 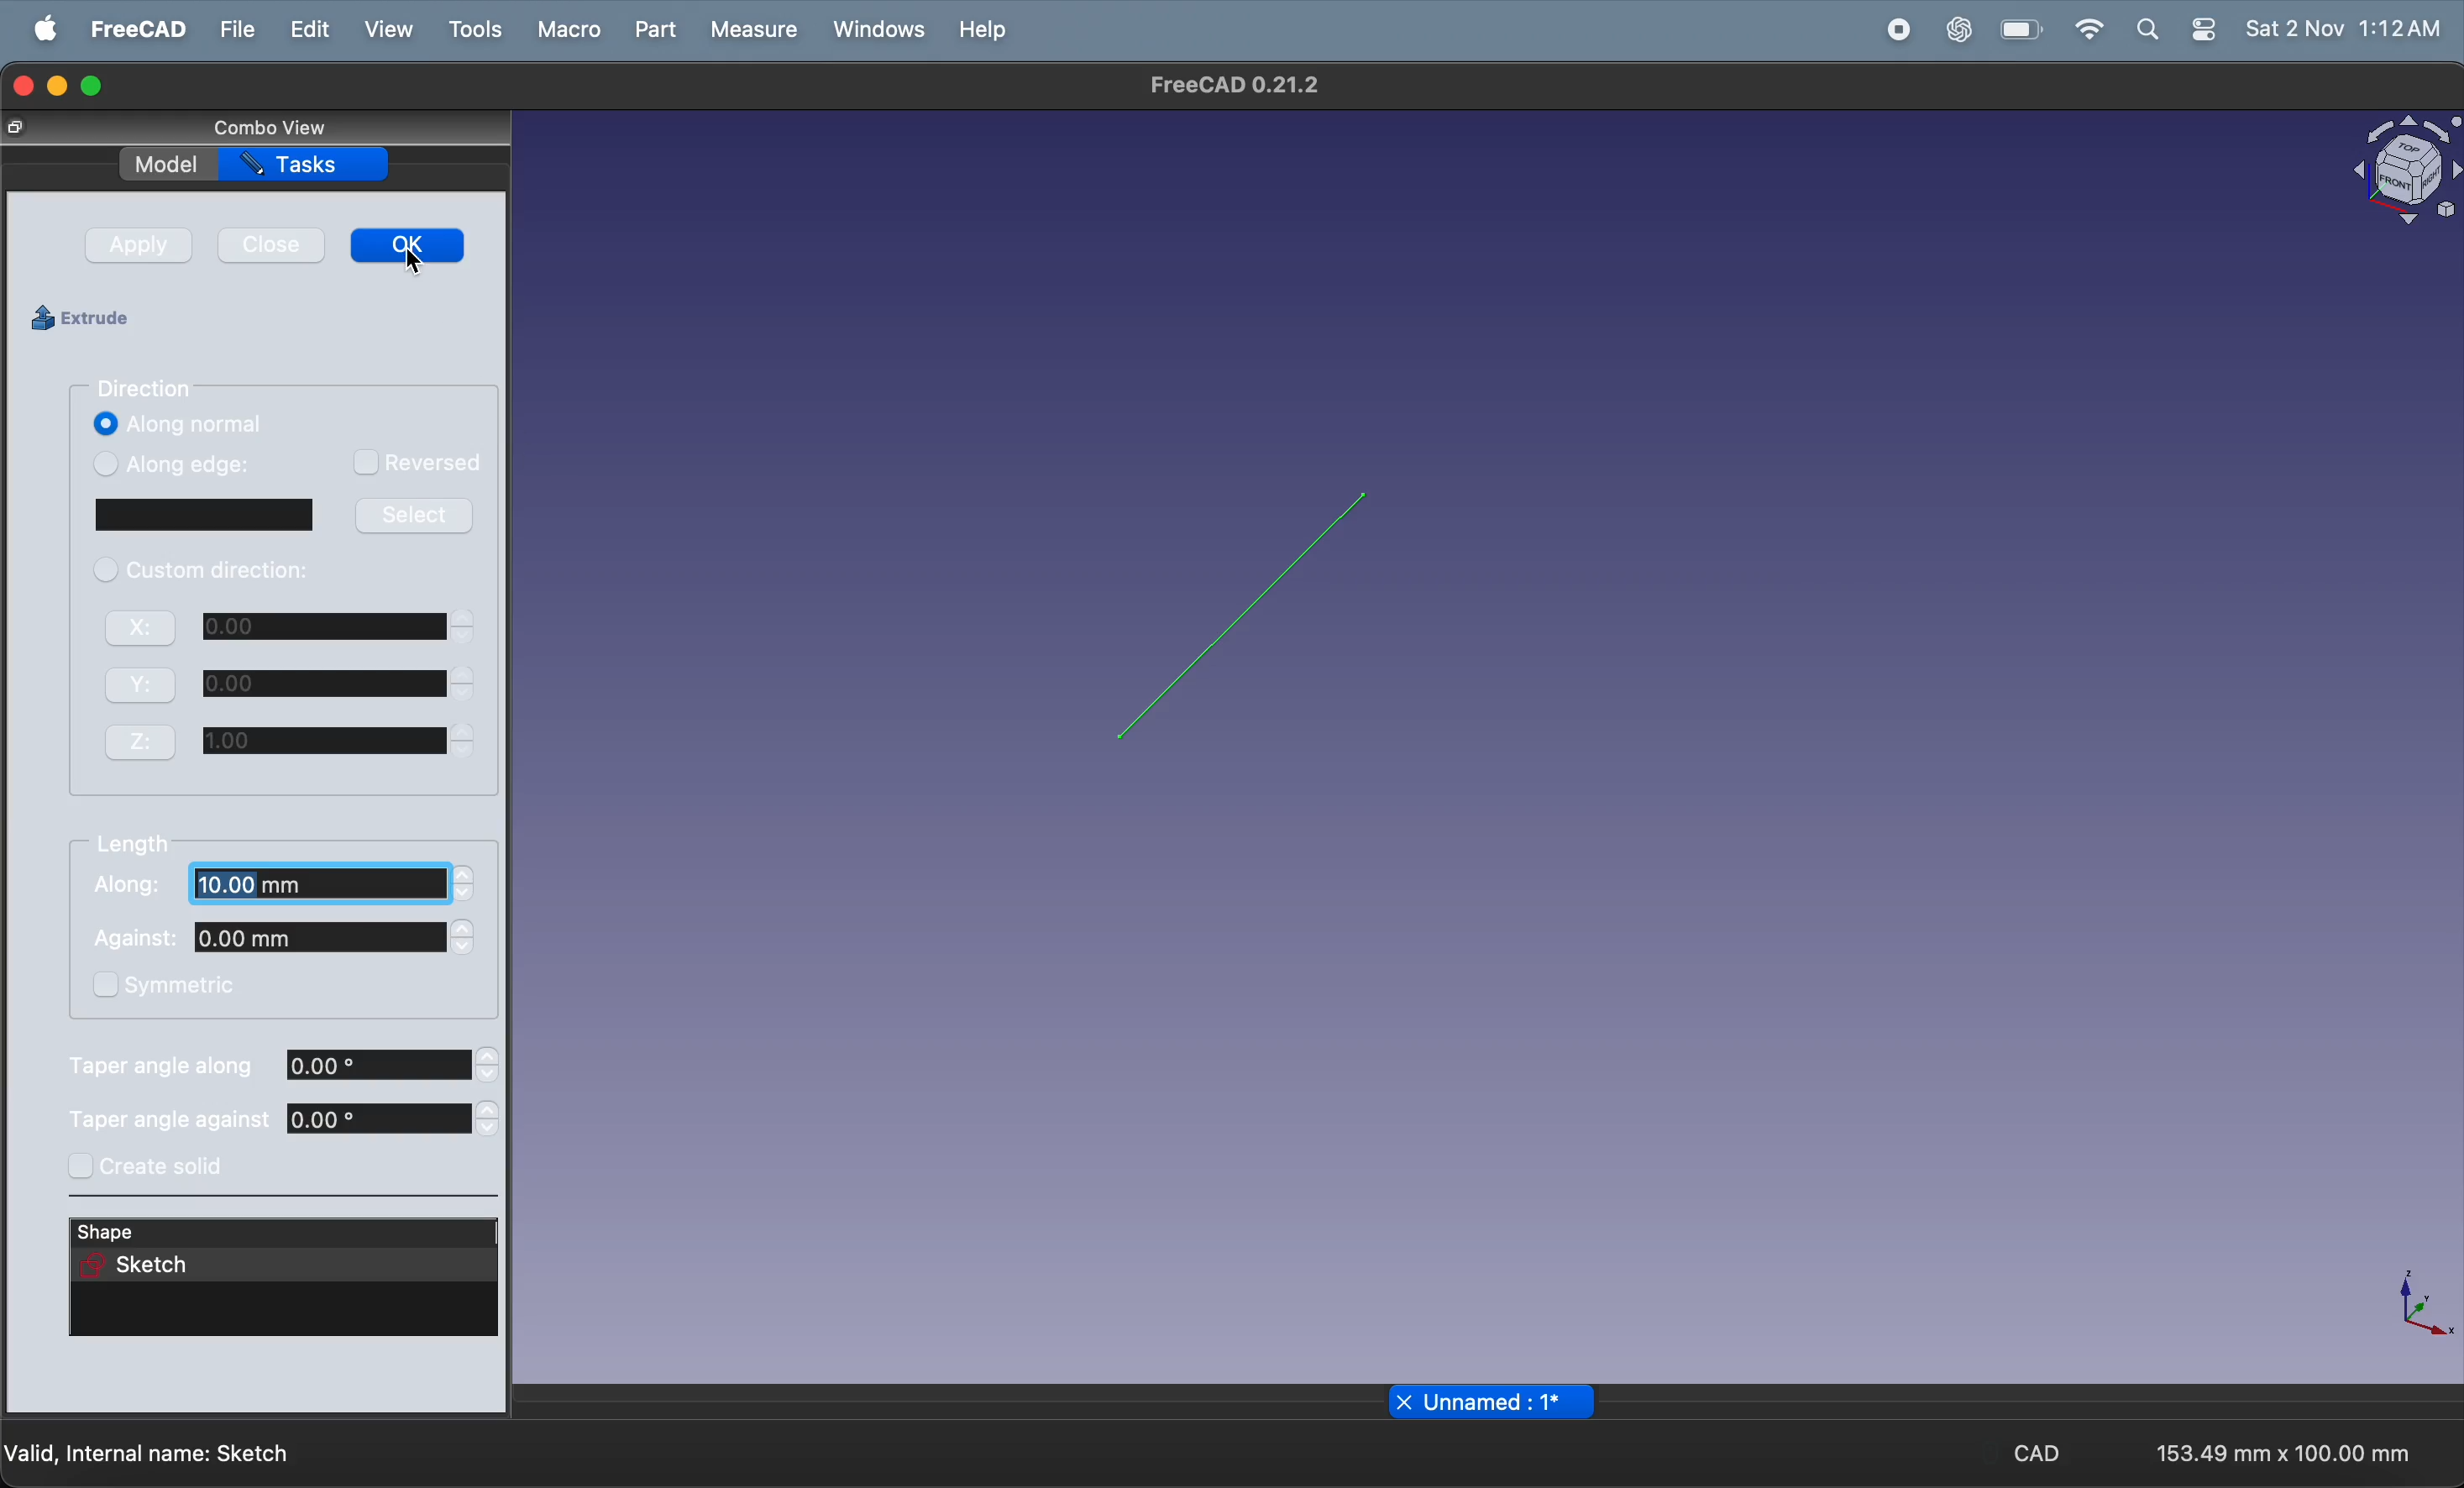 What do you see at coordinates (188, 466) in the screenshot?
I see `along edge` at bounding box center [188, 466].